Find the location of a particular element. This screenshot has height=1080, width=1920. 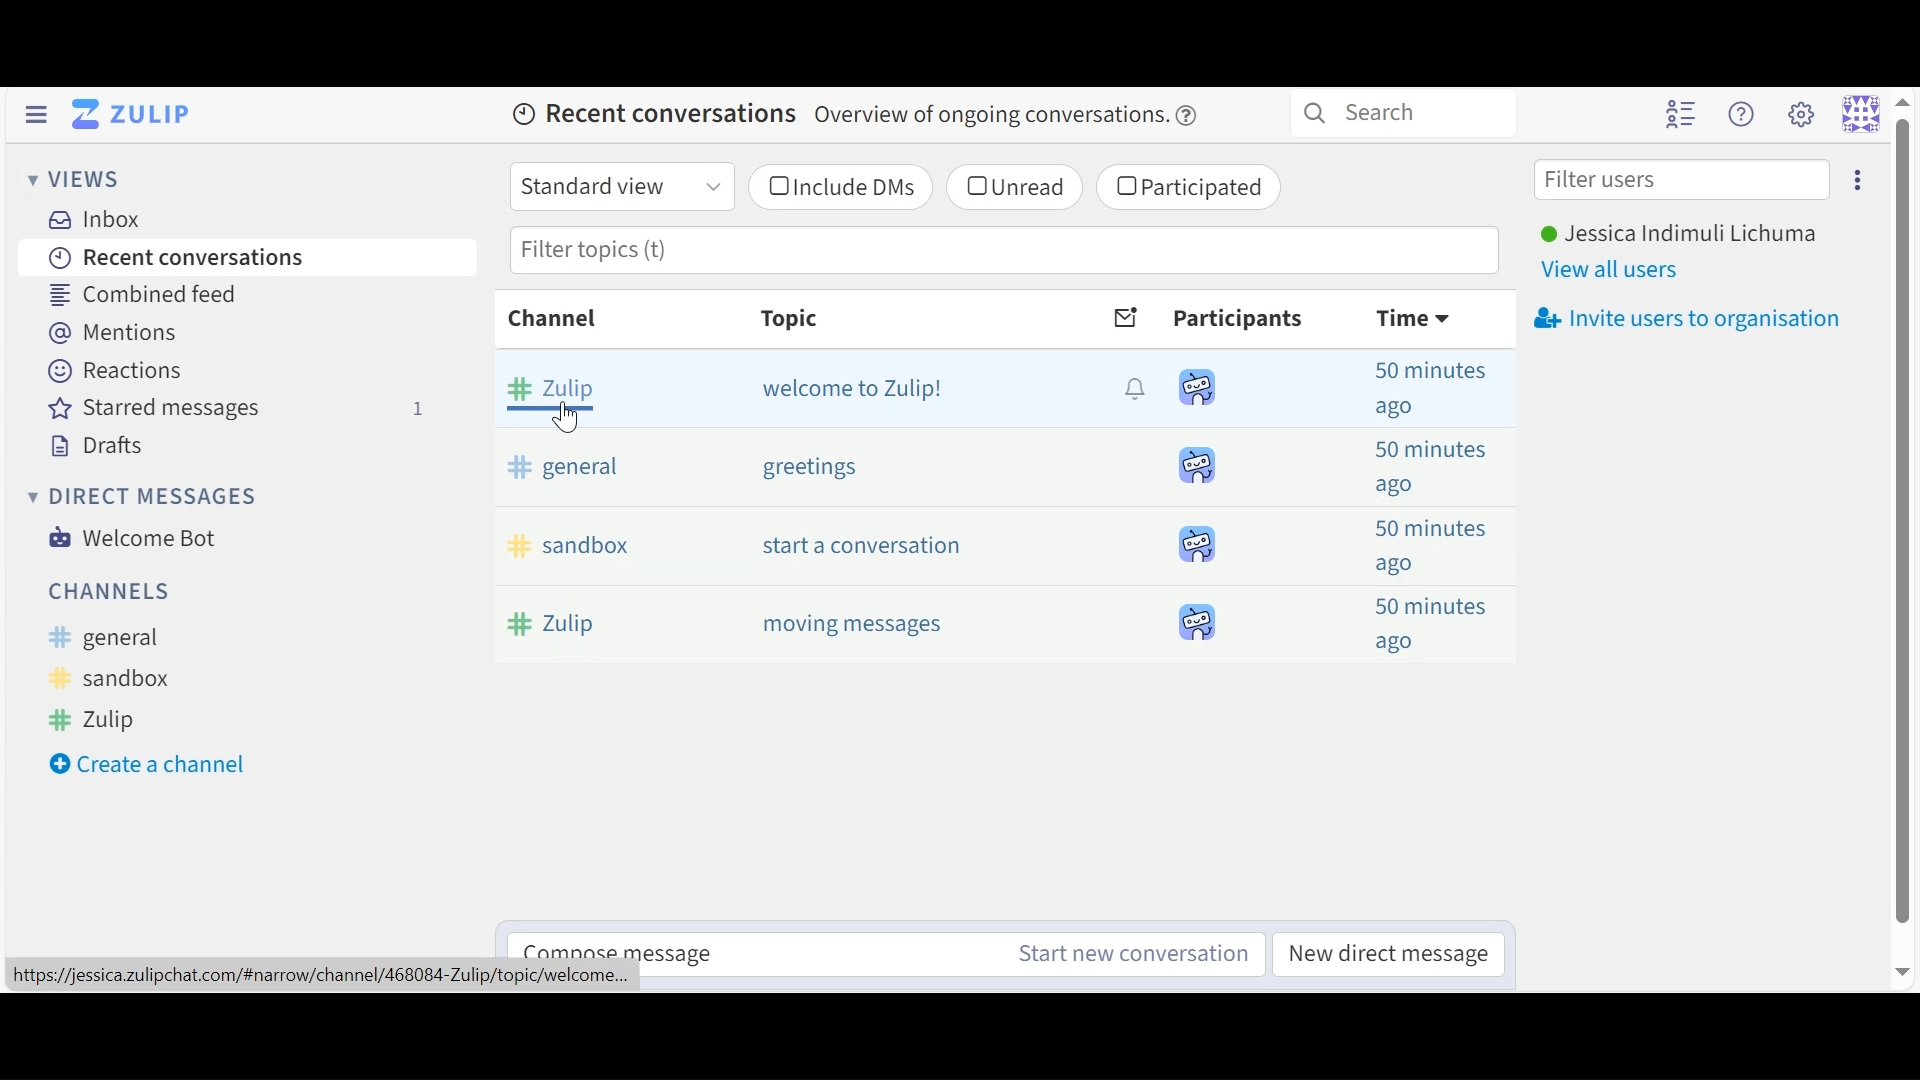

Recent Conversations is located at coordinates (653, 112).